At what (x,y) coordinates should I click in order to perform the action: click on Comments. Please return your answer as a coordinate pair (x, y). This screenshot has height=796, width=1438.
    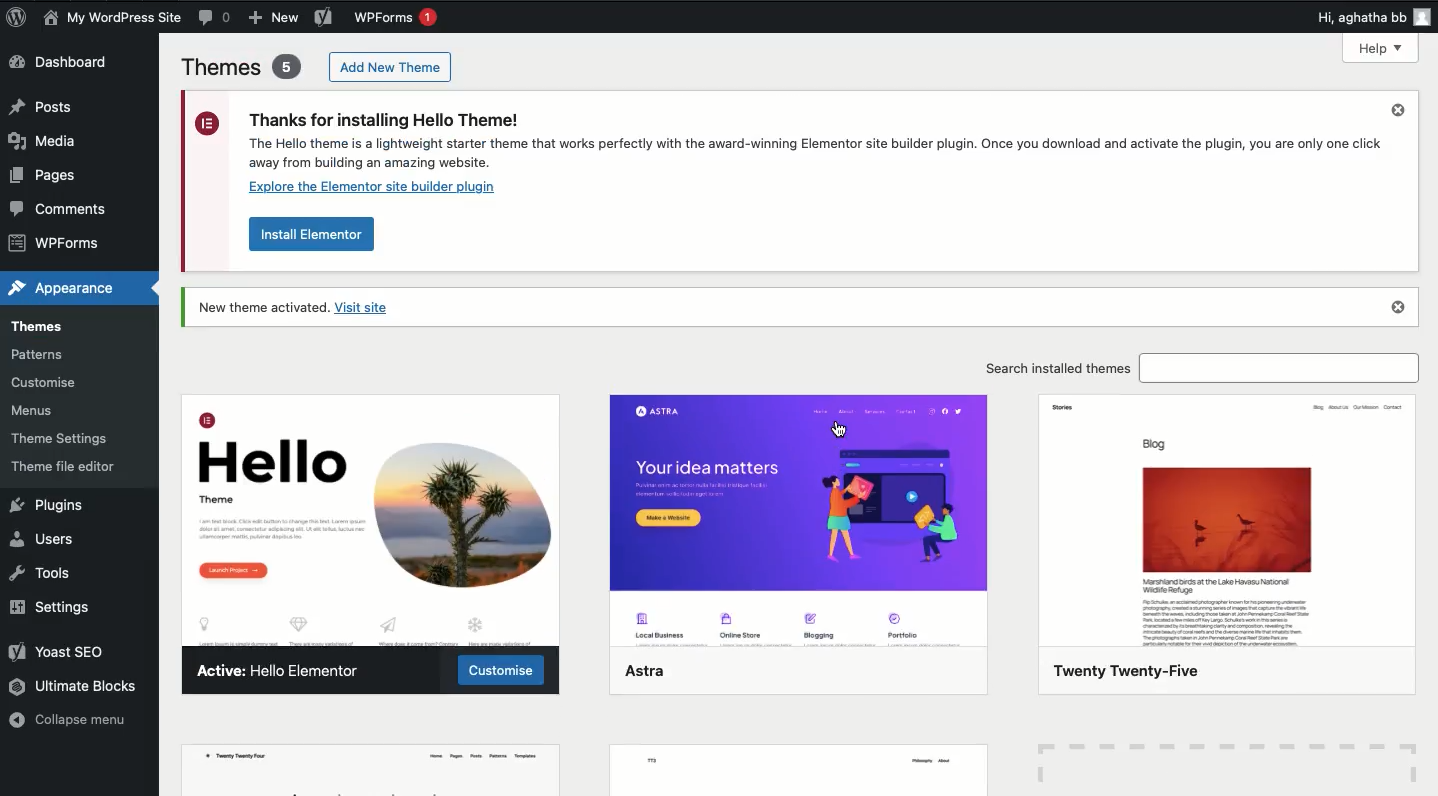
    Looking at the image, I should click on (215, 18).